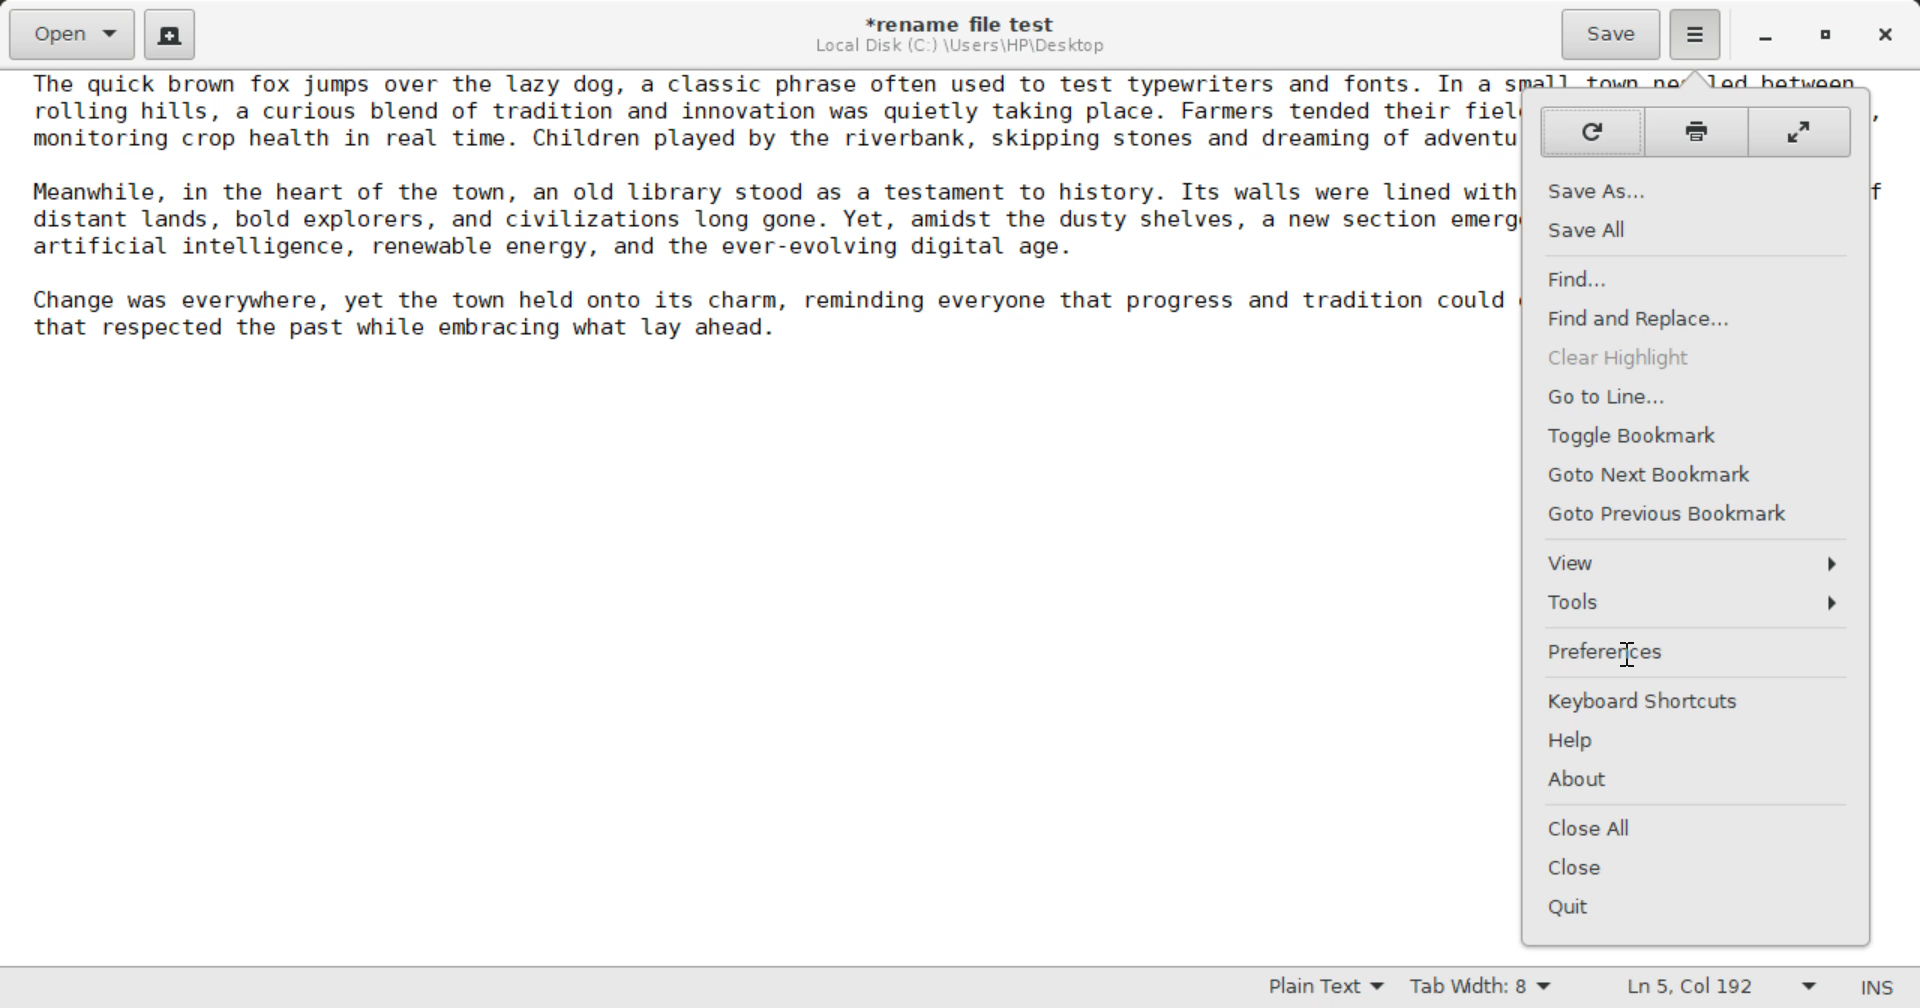 This screenshot has height=1008, width=1920. I want to click on Minimize, so click(1826, 35).